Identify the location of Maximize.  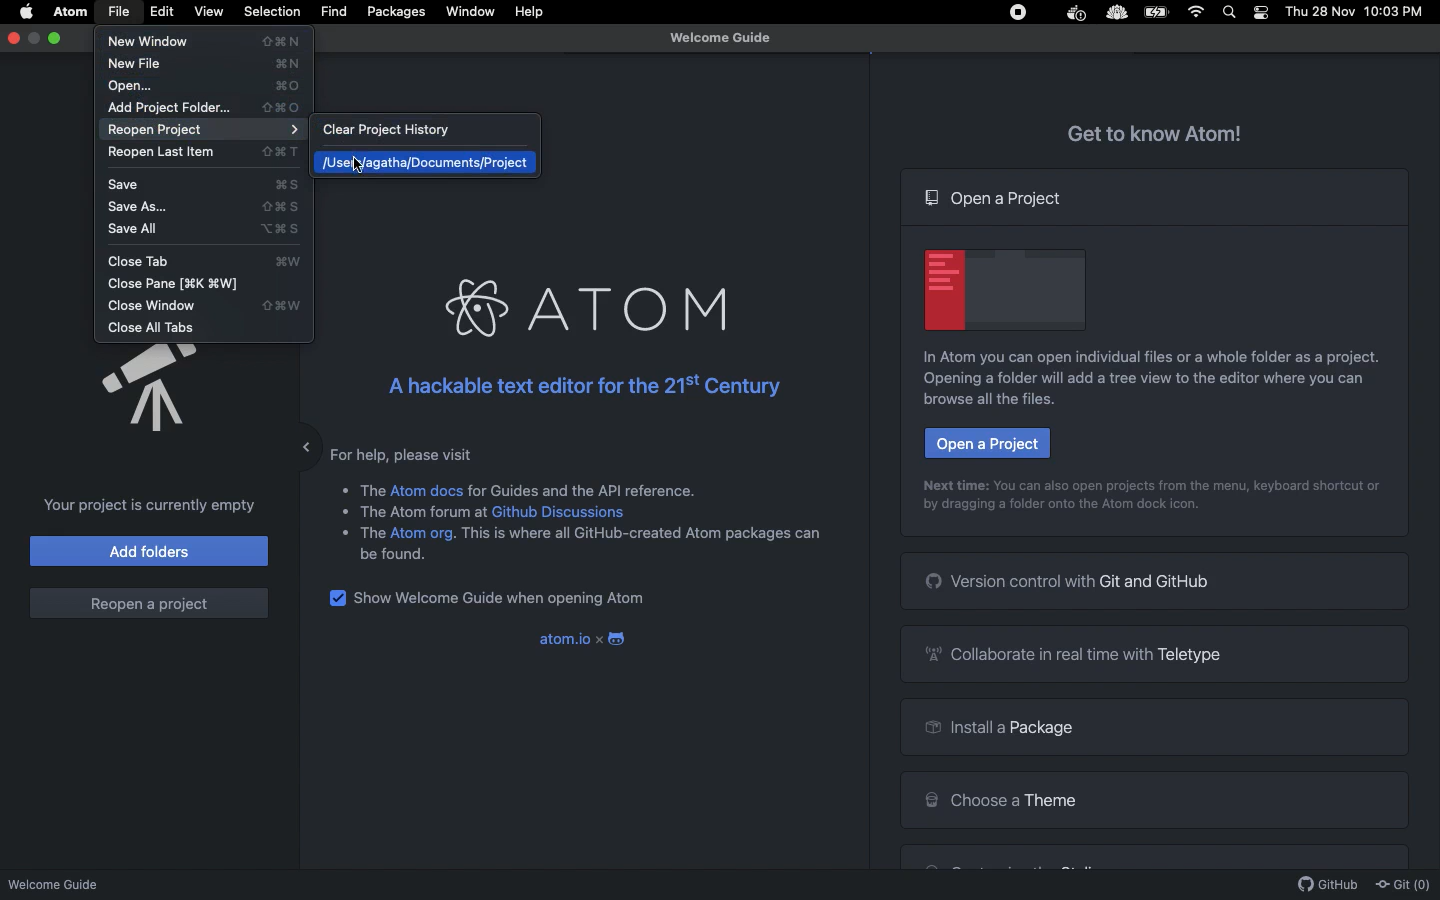
(57, 38).